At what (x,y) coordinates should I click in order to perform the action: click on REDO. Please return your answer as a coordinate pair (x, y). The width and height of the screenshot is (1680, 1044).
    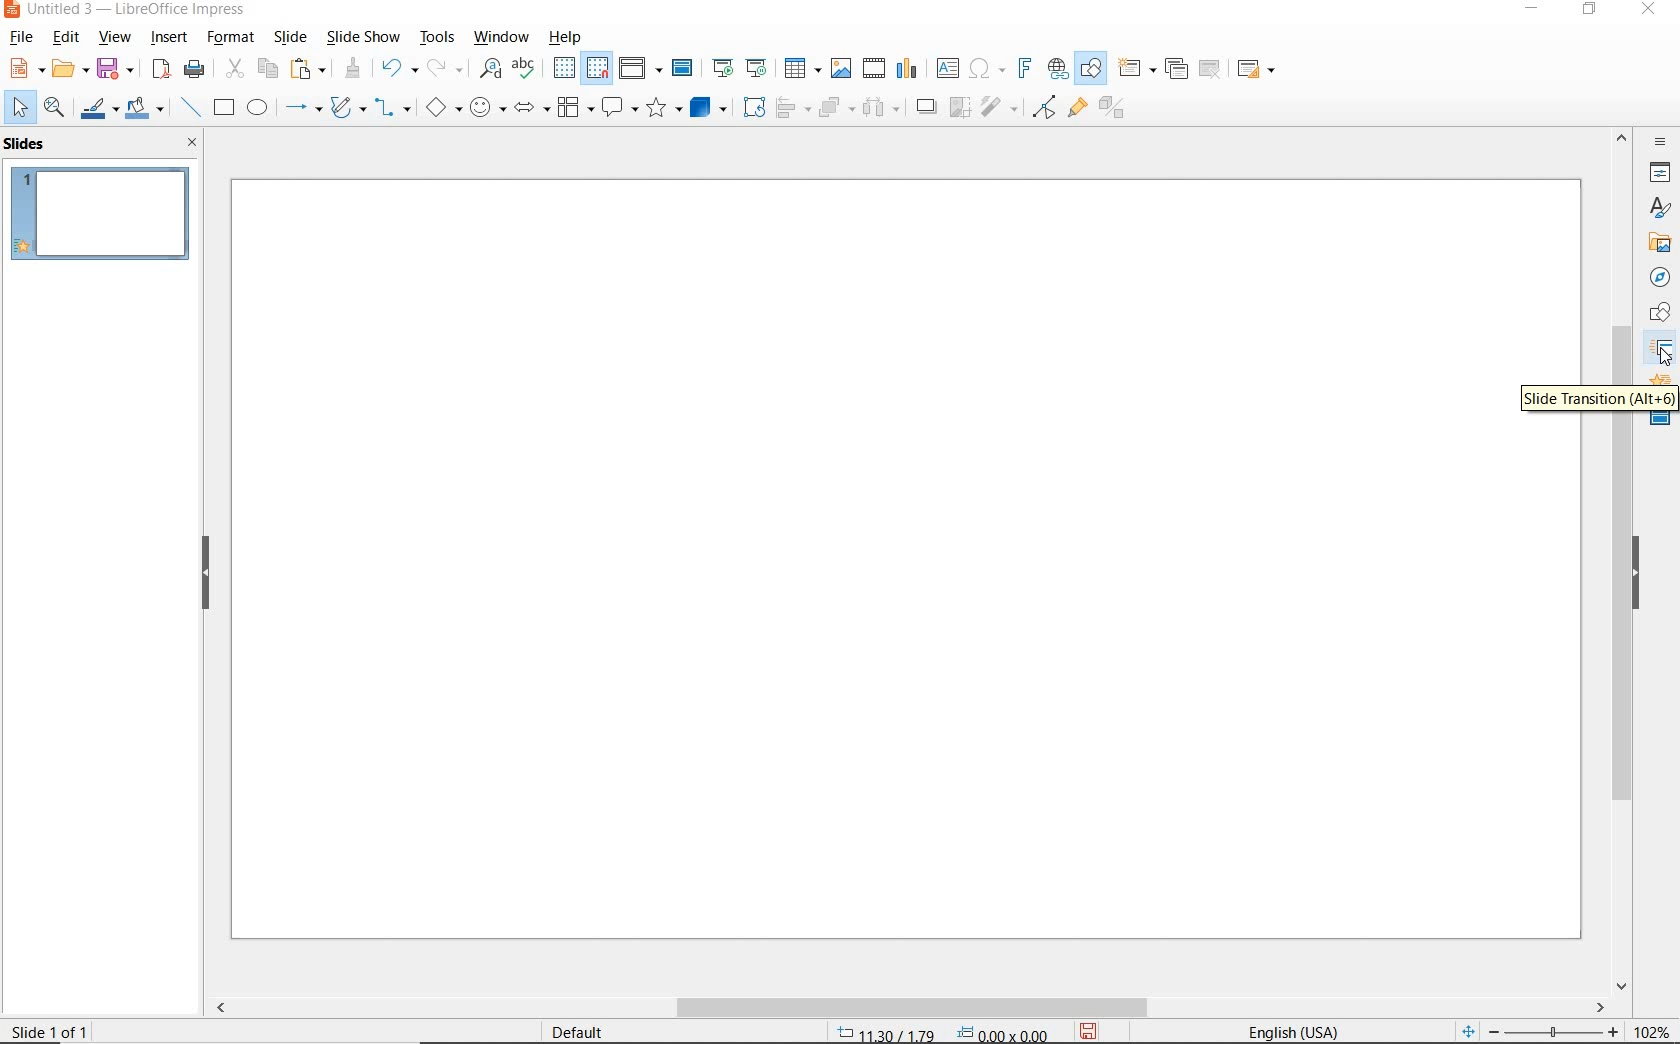
    Looking at the image, I should click on (446, 68).